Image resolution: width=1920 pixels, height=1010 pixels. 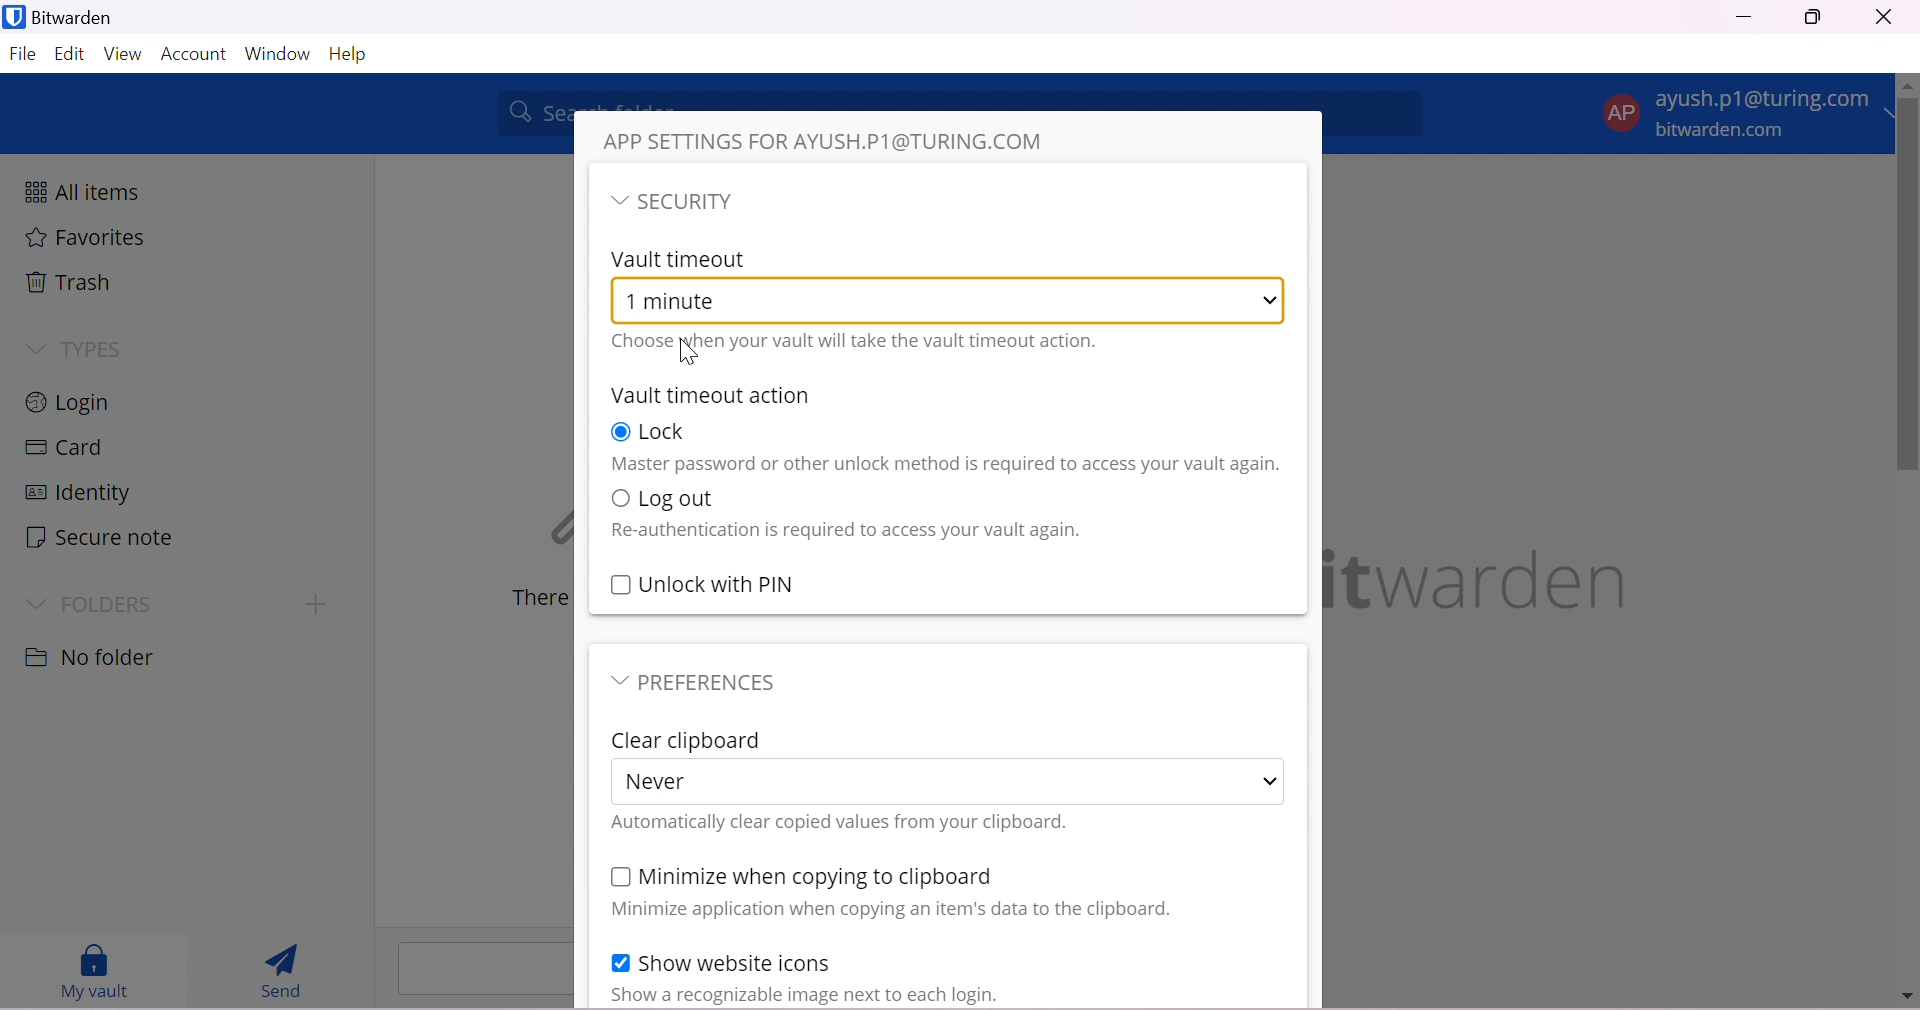 I want to click on No folder, so click(x=93, y=660).